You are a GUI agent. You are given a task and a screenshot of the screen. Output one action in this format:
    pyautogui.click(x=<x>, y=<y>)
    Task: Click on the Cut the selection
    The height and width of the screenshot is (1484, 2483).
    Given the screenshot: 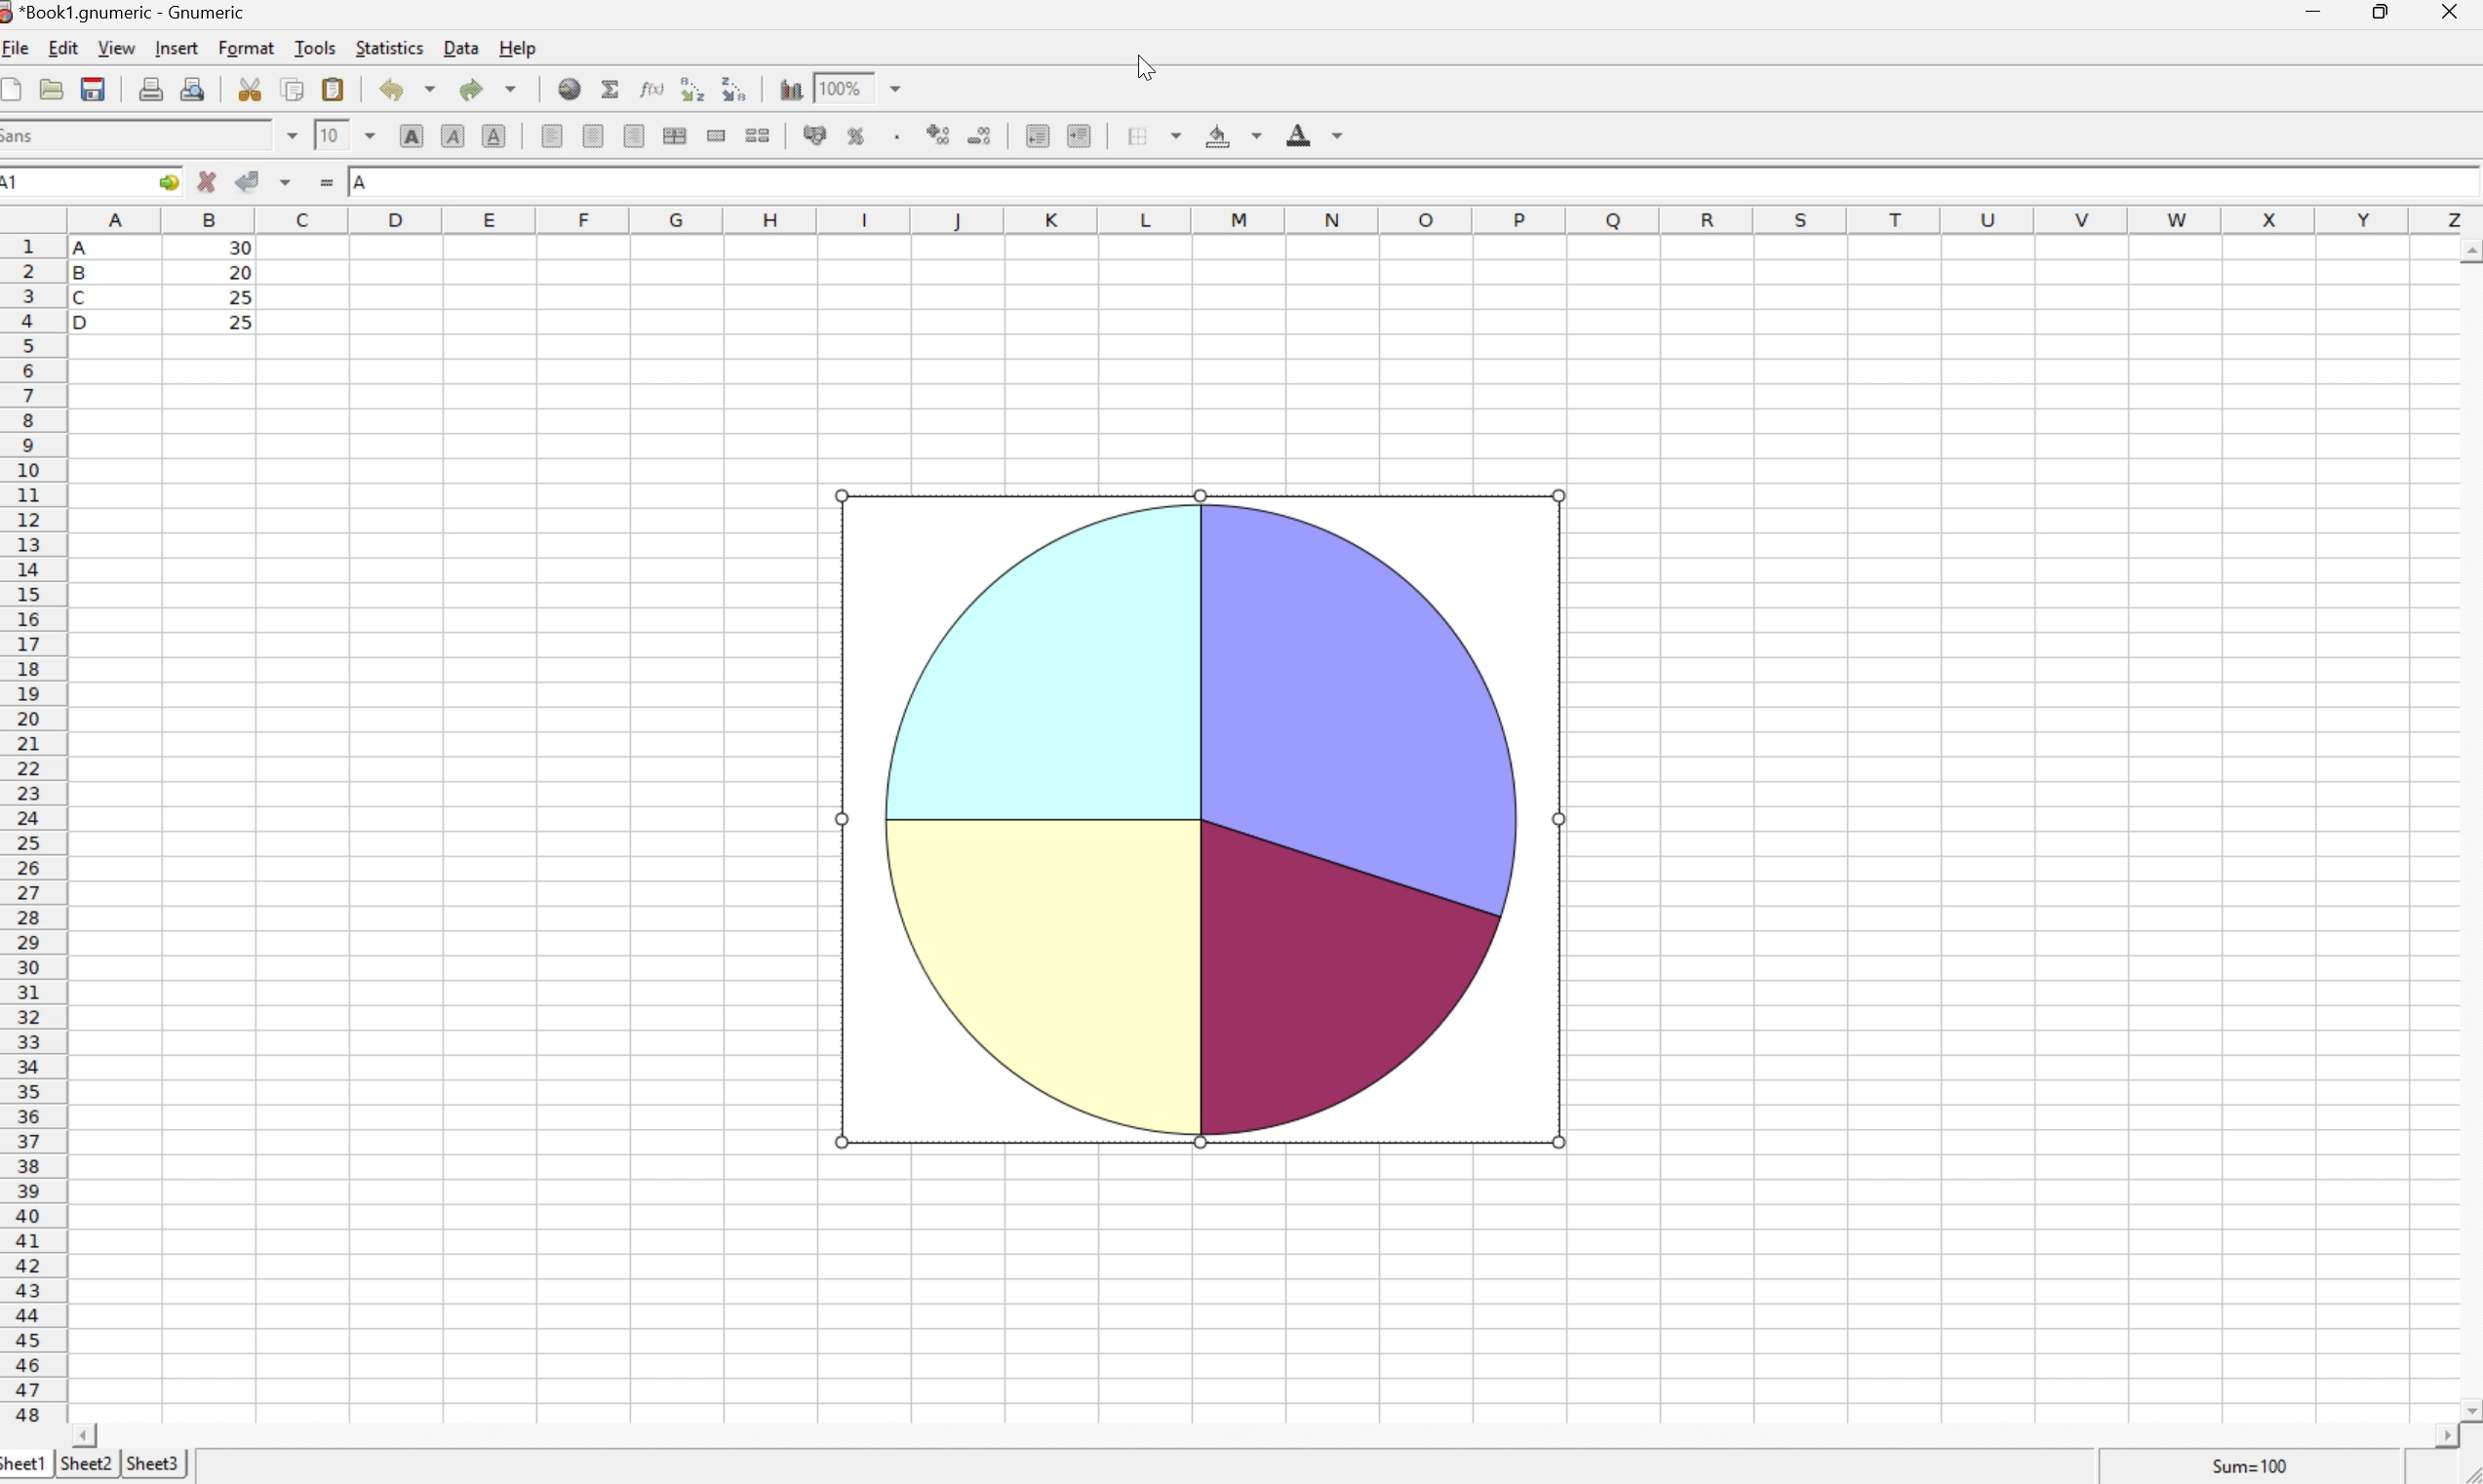 What is the action you would take?
    pyautogui.click(x=255, y=89)
    